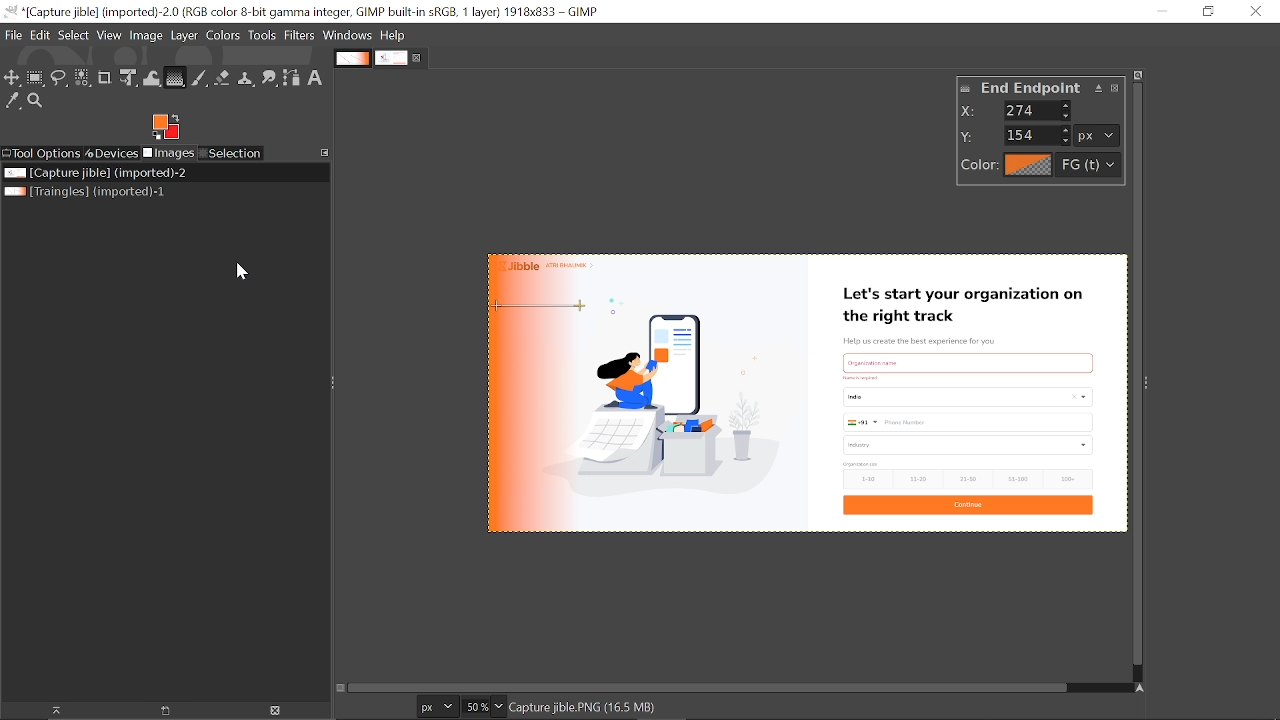 The height and width of the screenshot is (720, 1280). Describe the element at coordinates (130, 78) in the screenshot. I see `Unified transform tool` at that location.